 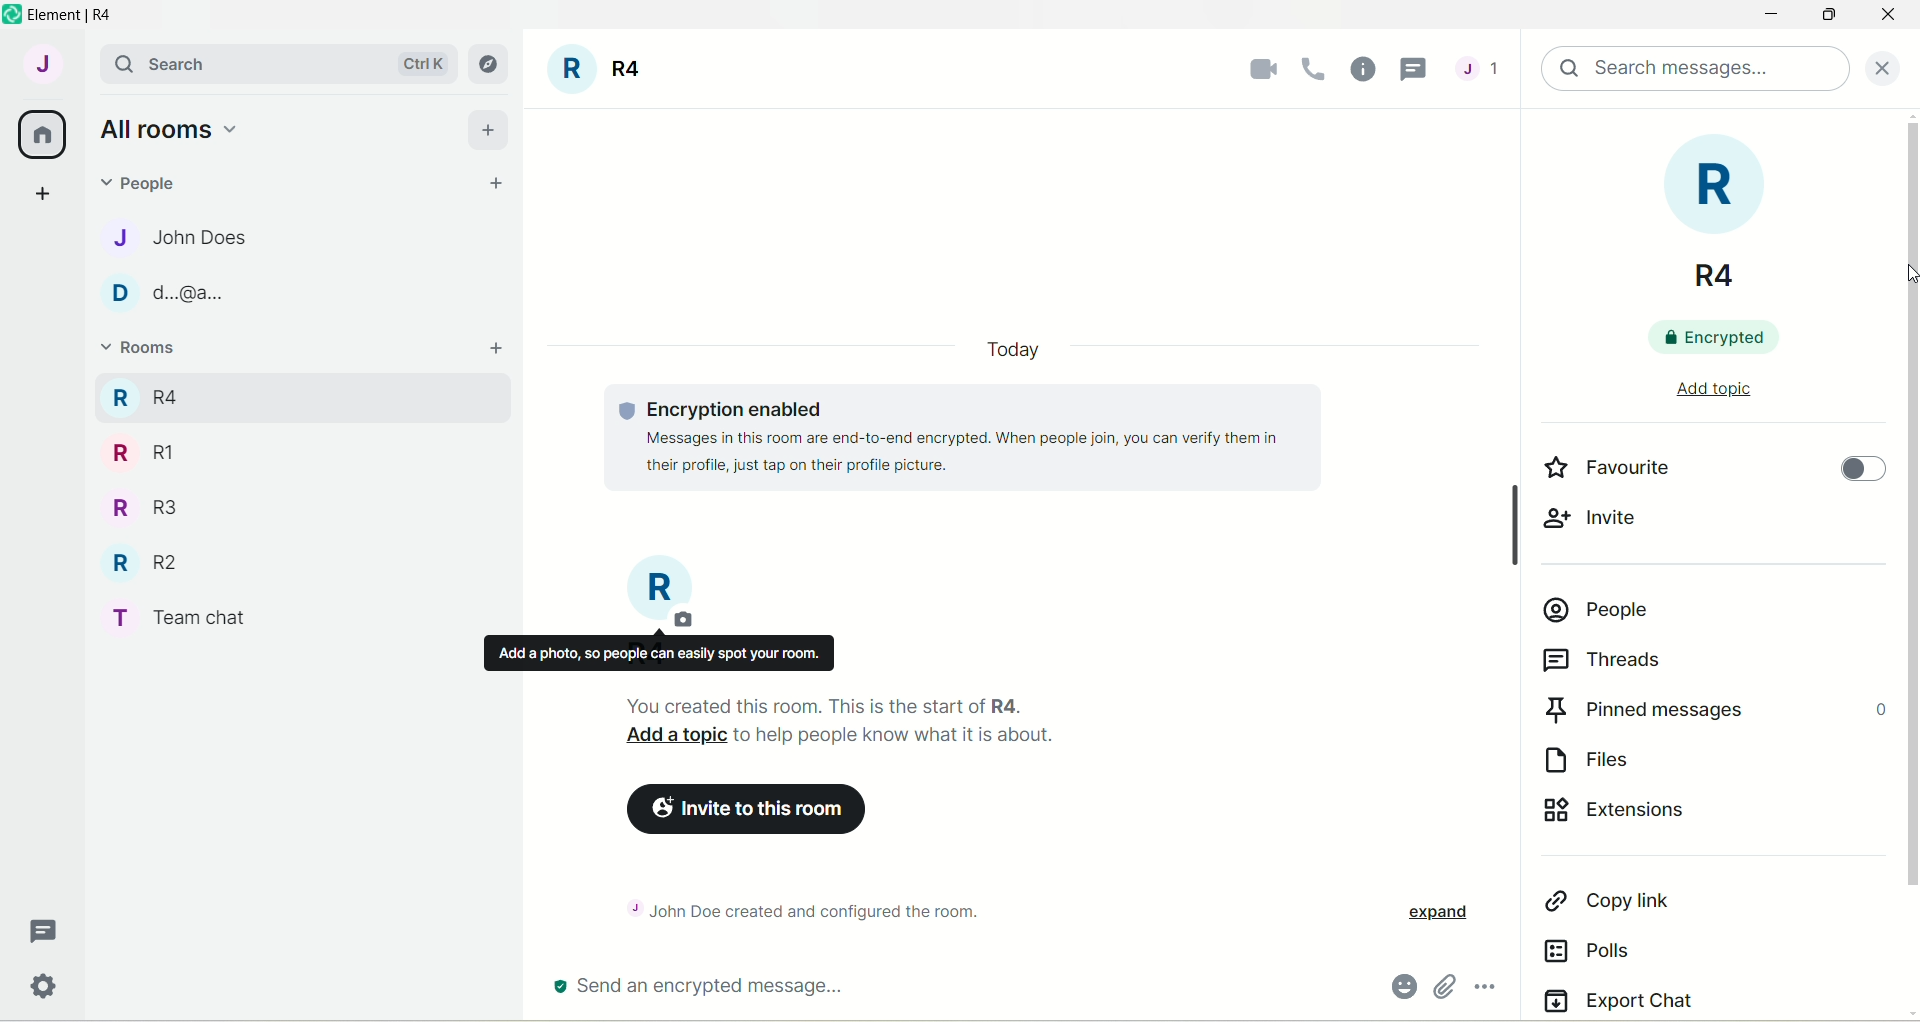 I want to click on element, so click(x=79, y=15).